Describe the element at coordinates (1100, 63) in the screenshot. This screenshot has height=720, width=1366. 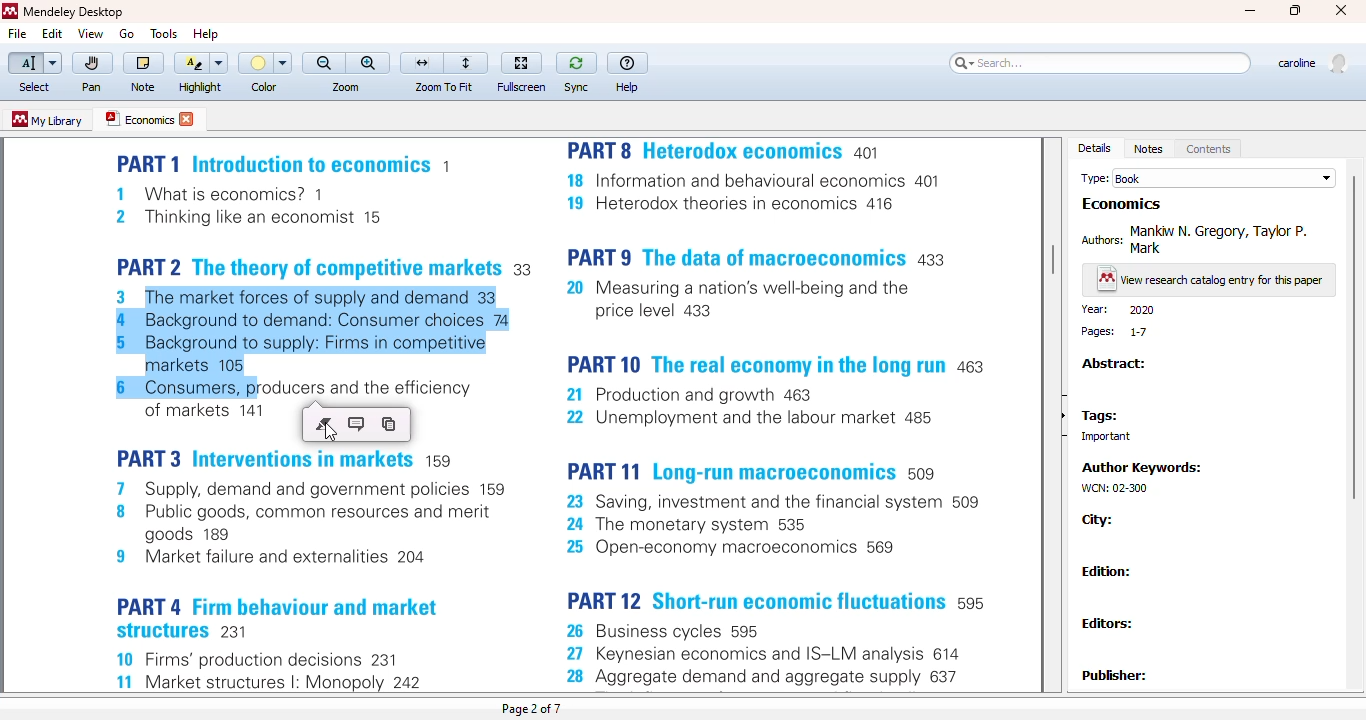
I see `search` at that location.